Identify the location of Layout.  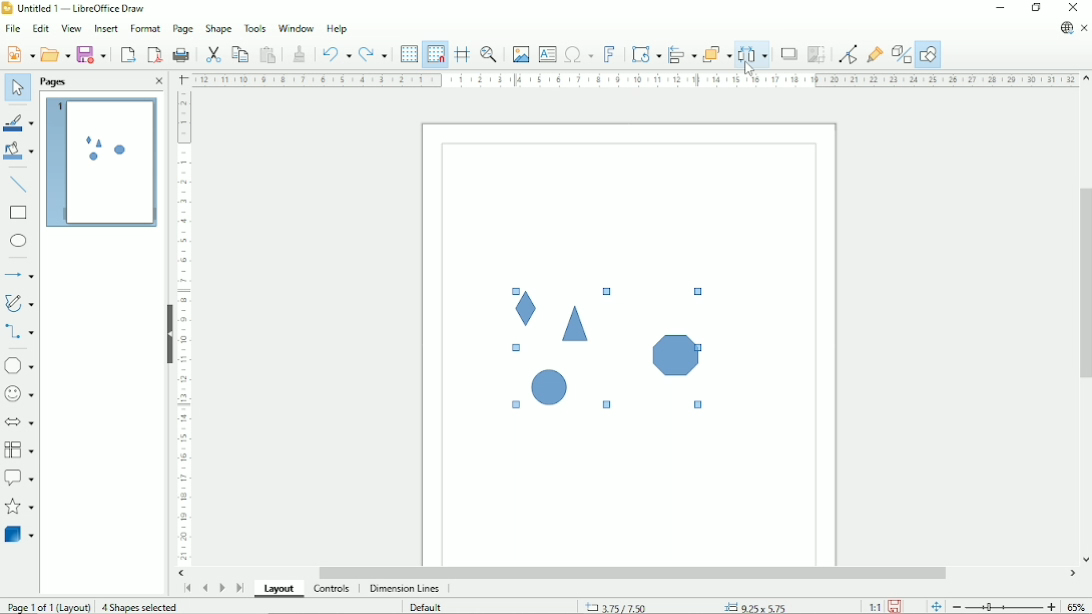
(279, 588).